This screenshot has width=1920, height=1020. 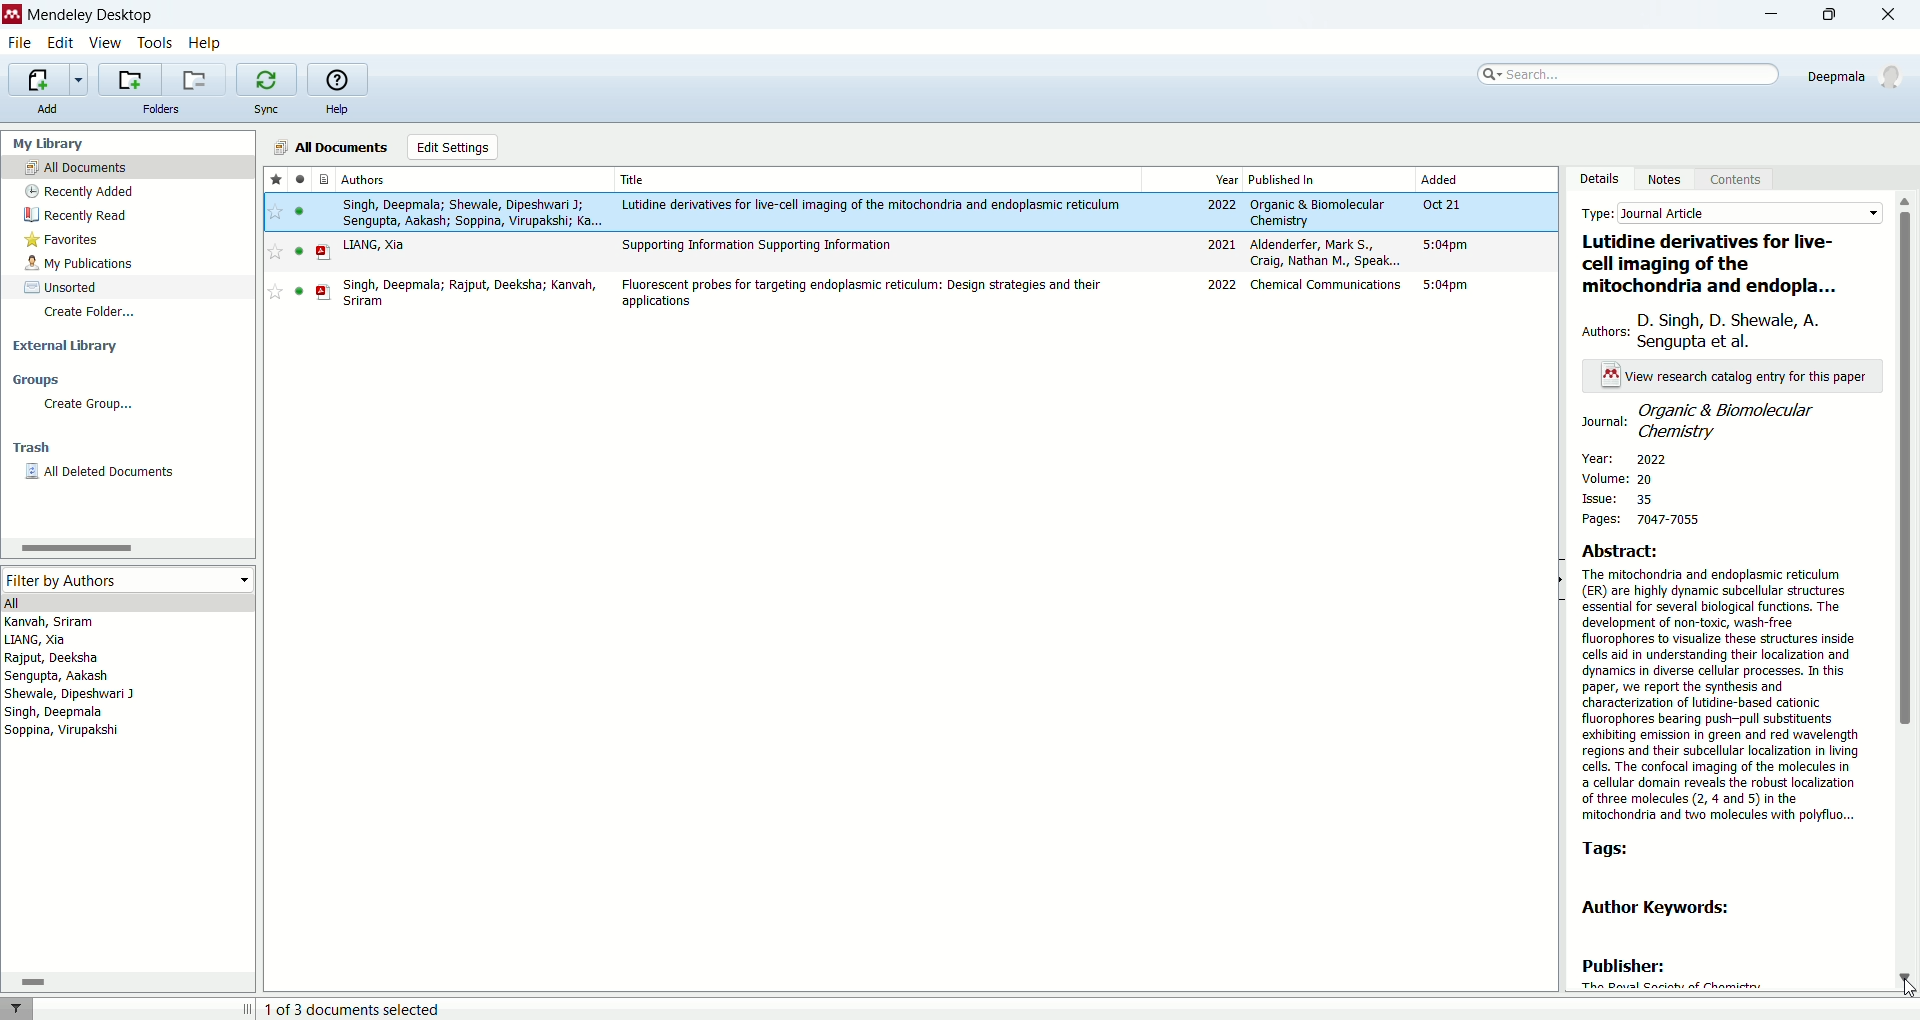 I want to click on PDF, so click(x=324, y=253).